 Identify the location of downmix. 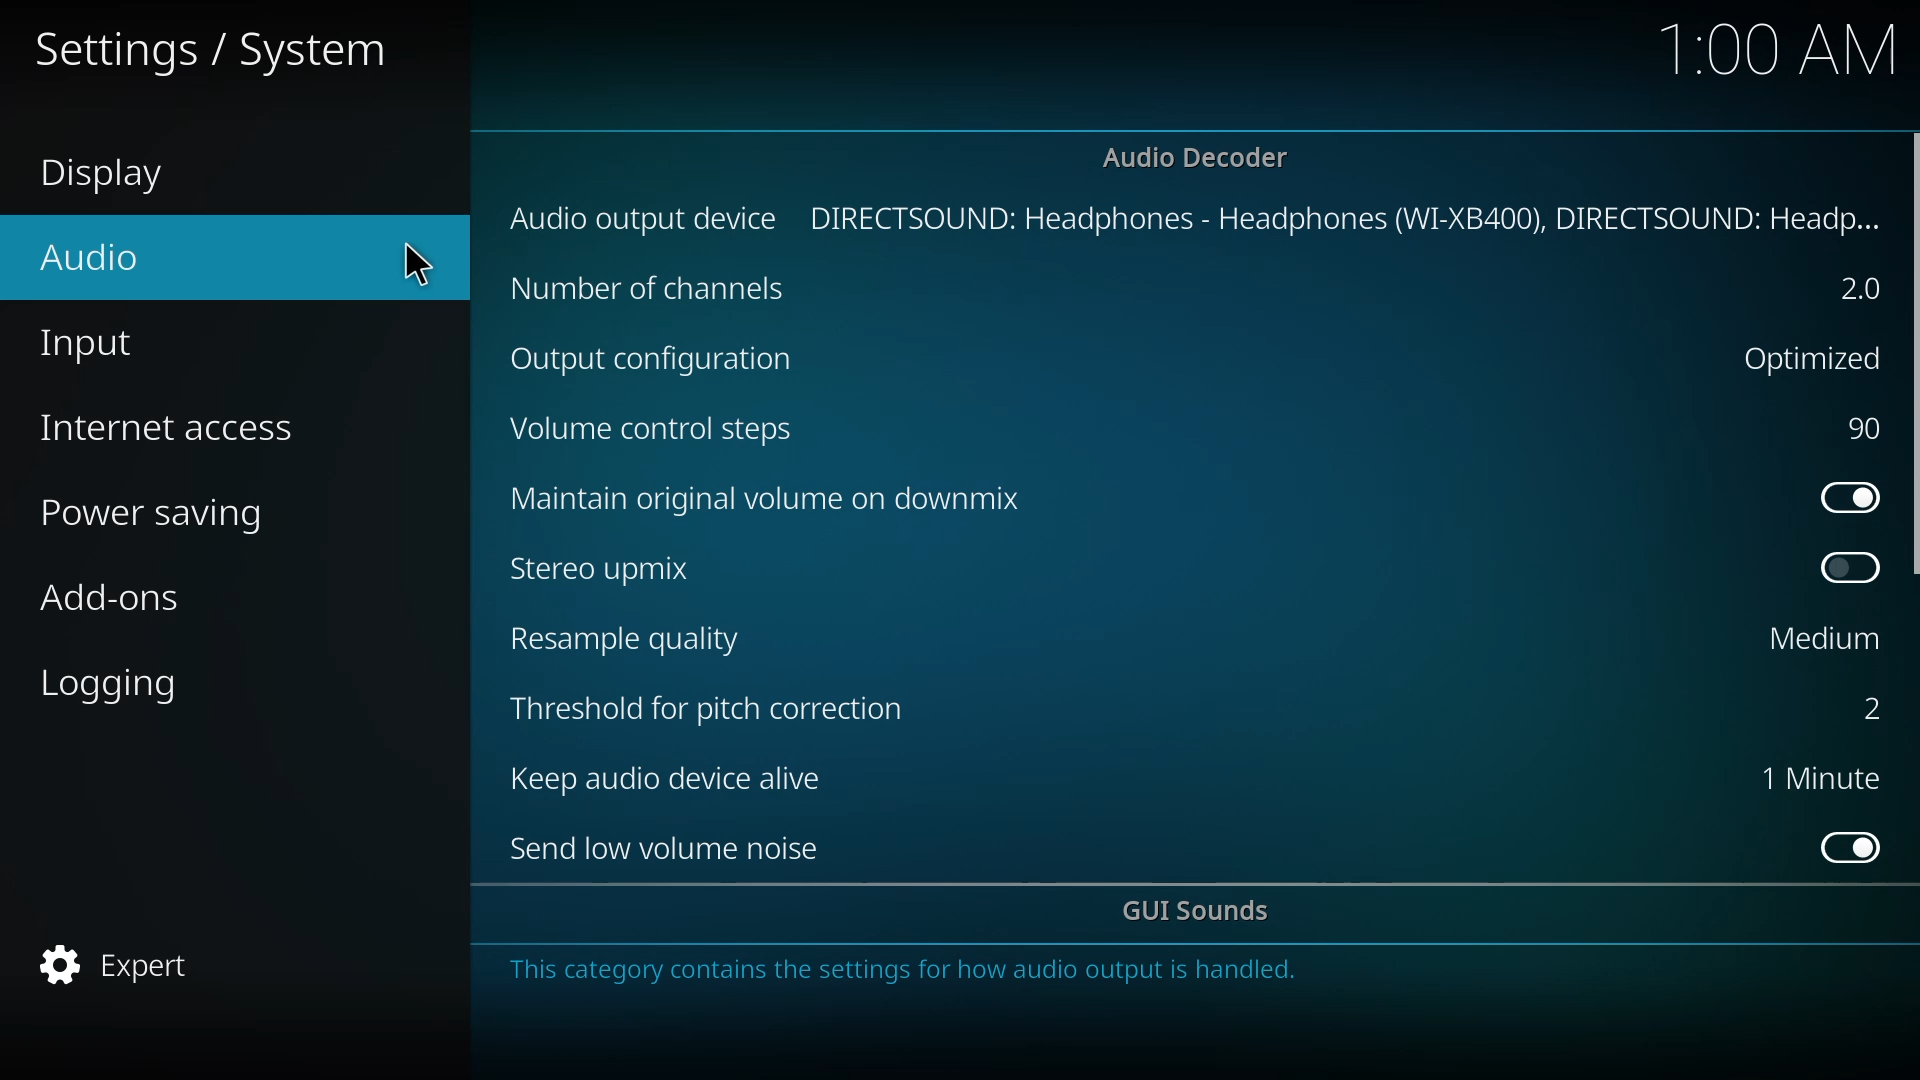
(776, 500).